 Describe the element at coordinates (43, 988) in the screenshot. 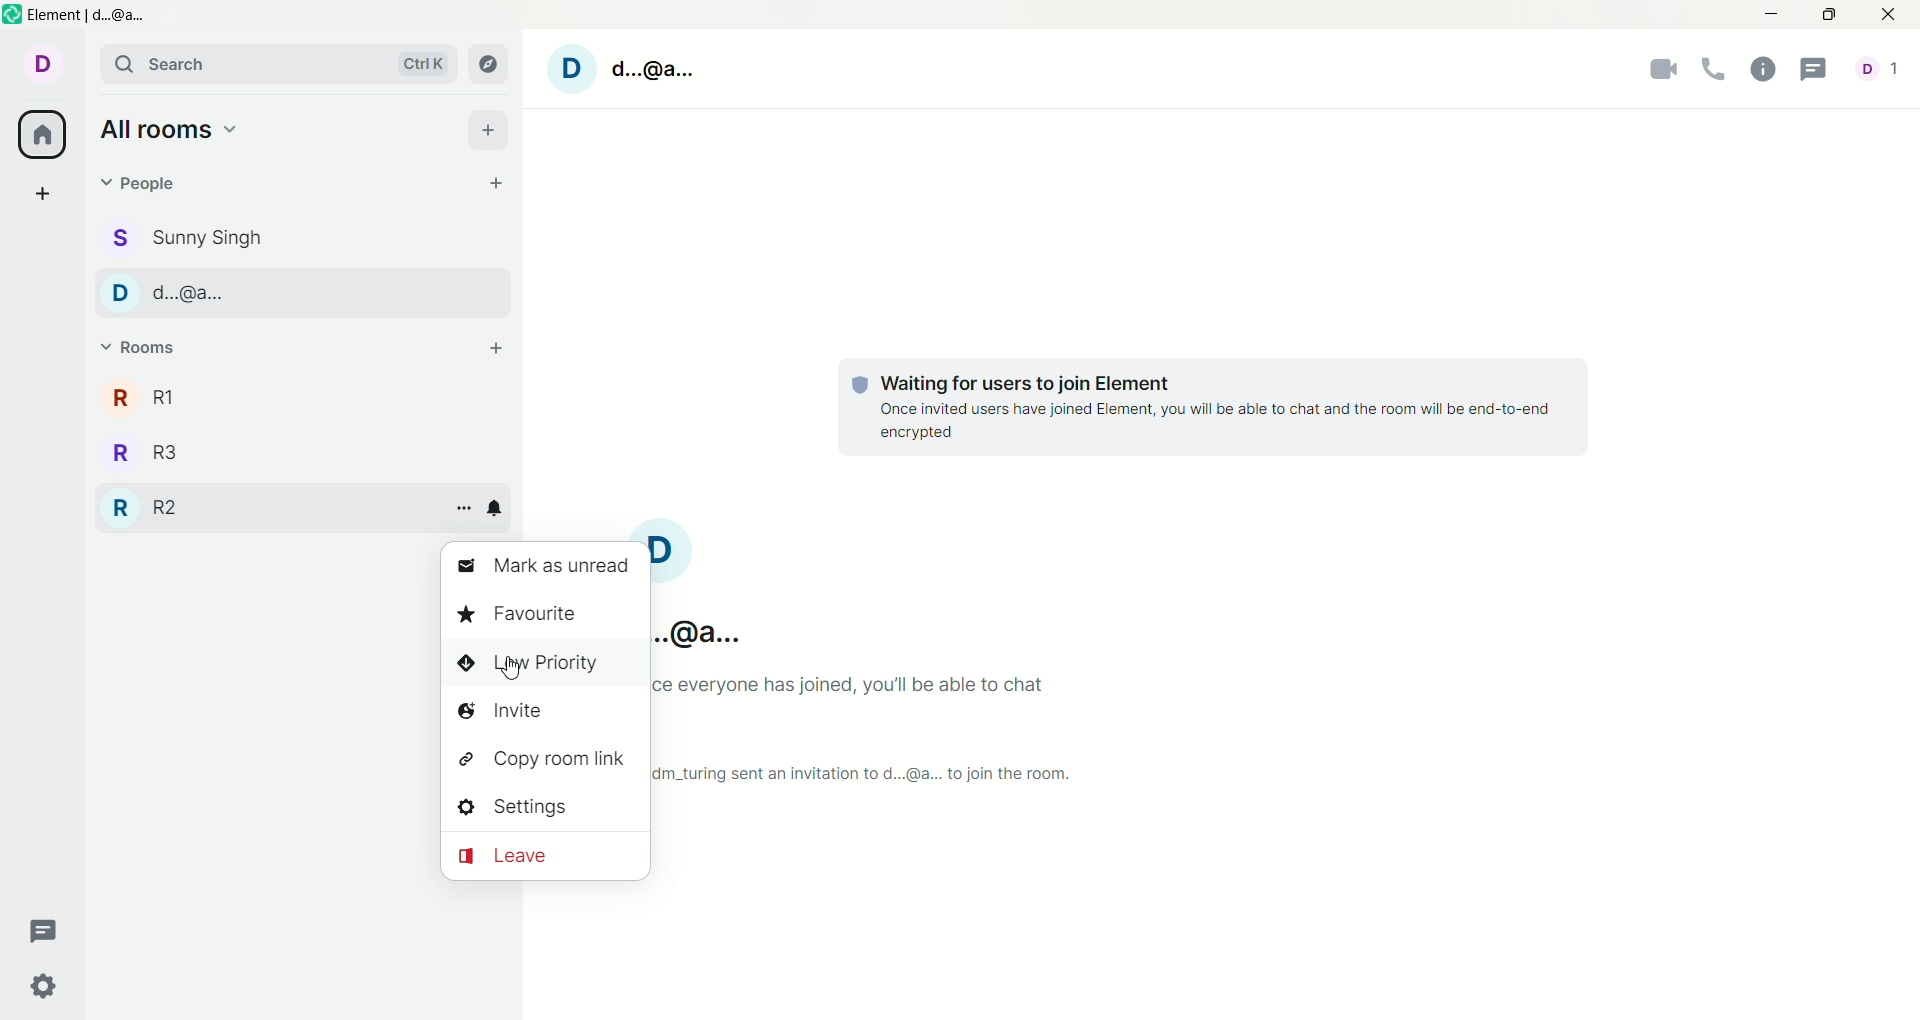

I see `settings` at that location.